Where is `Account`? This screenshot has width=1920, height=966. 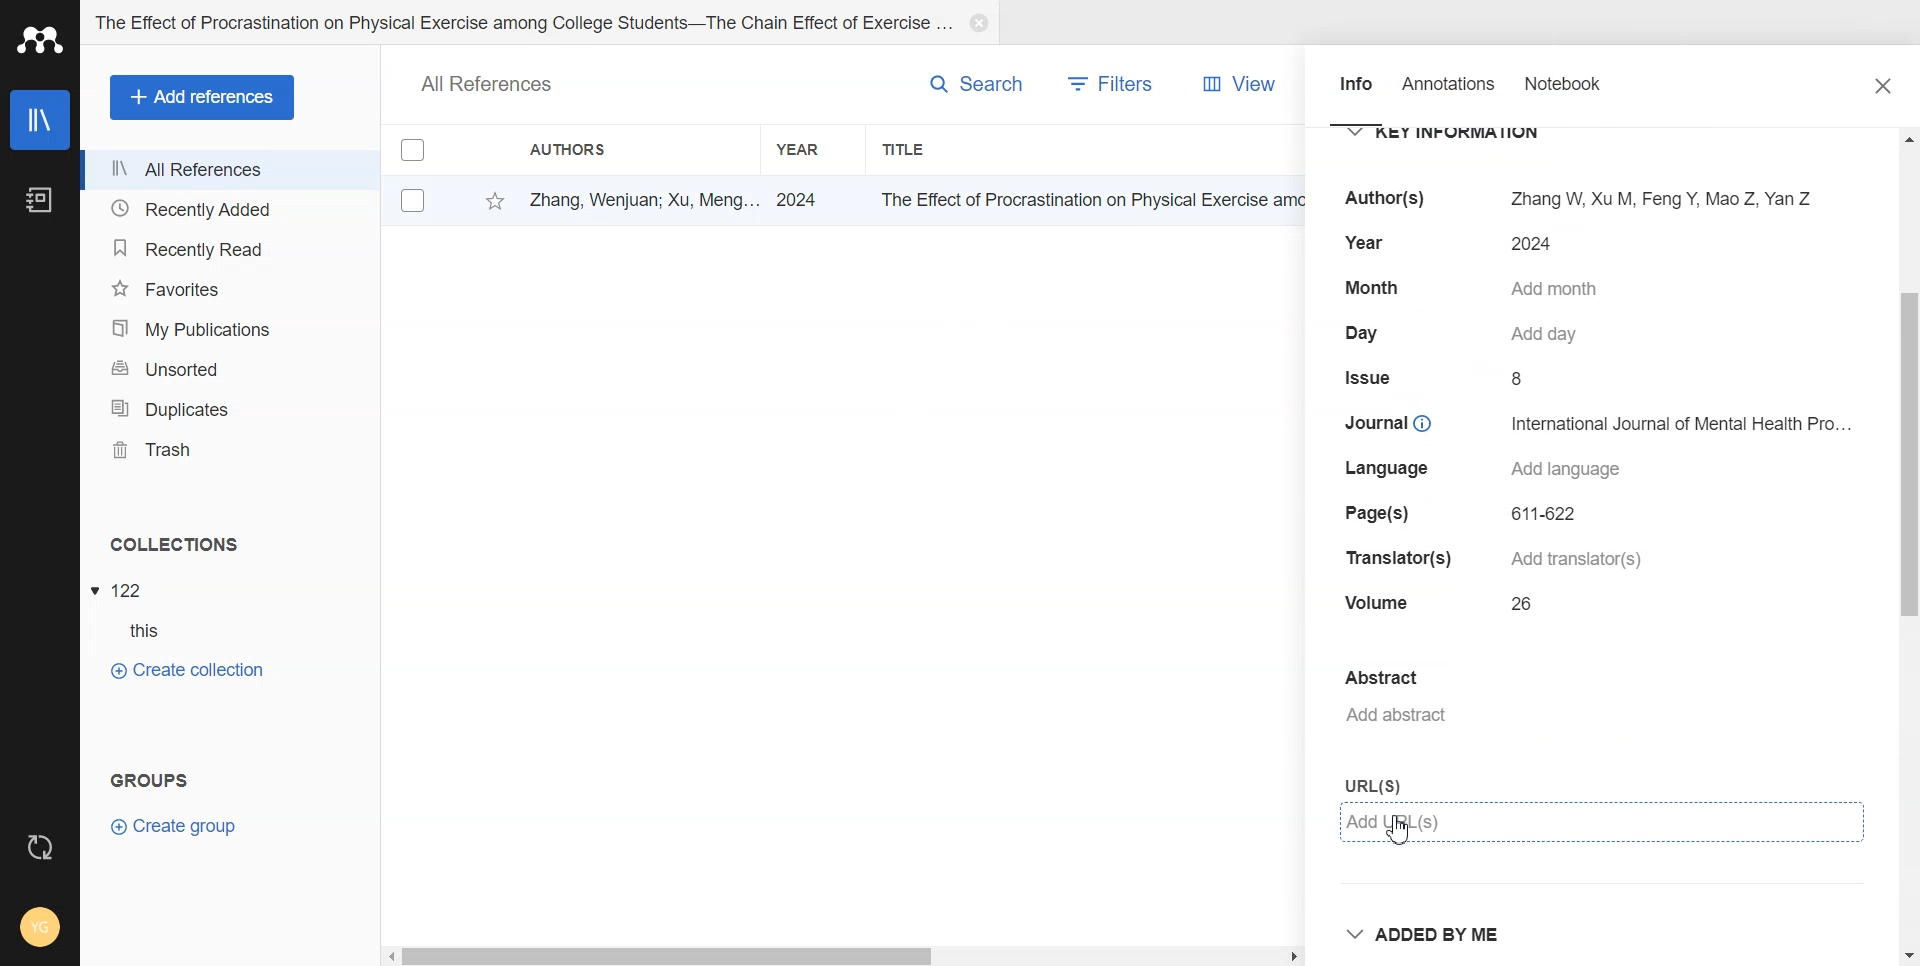 Account is located at coordinates (40, 927).